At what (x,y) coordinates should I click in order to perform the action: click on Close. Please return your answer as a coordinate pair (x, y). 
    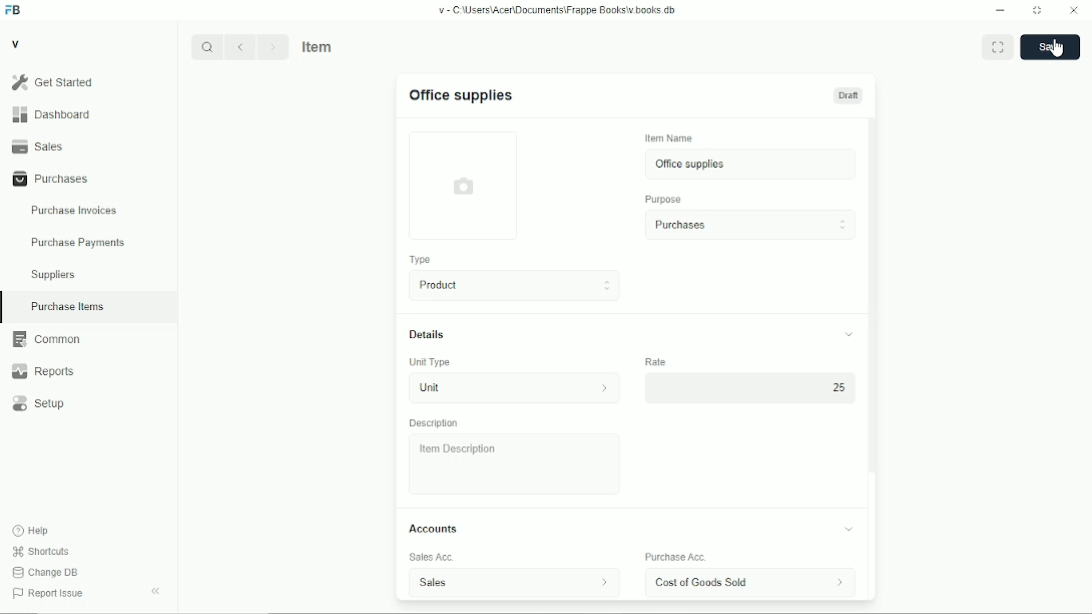
    Looking at the image, I should click on (1074, 9).